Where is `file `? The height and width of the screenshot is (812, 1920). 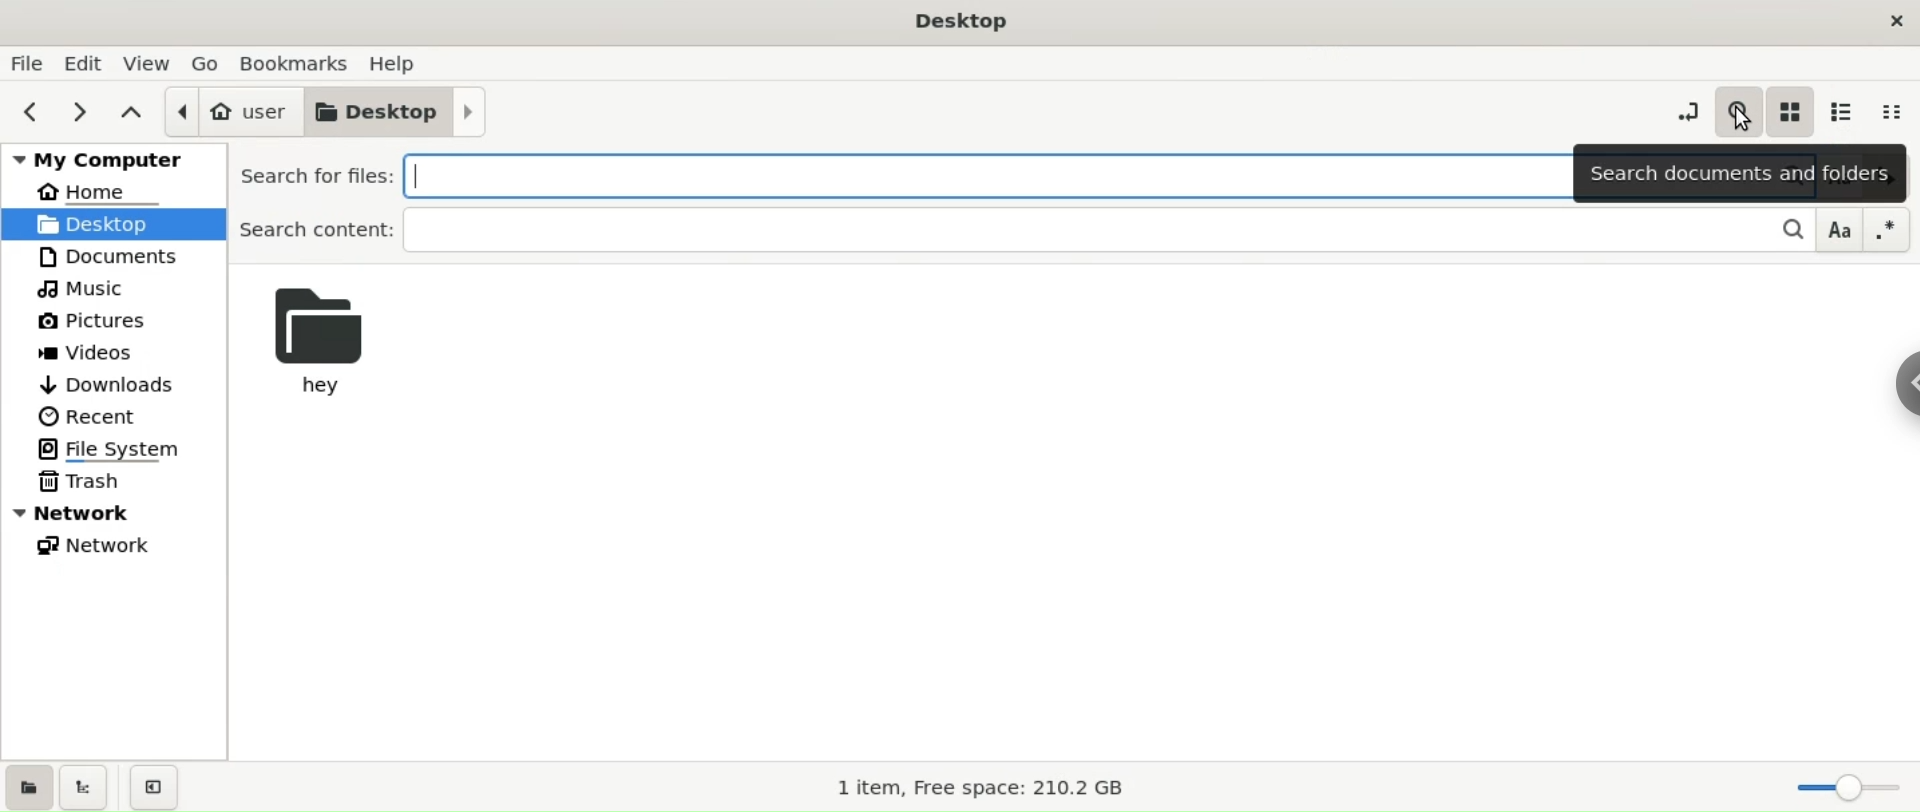
file  is located at coordinates (28, 64).